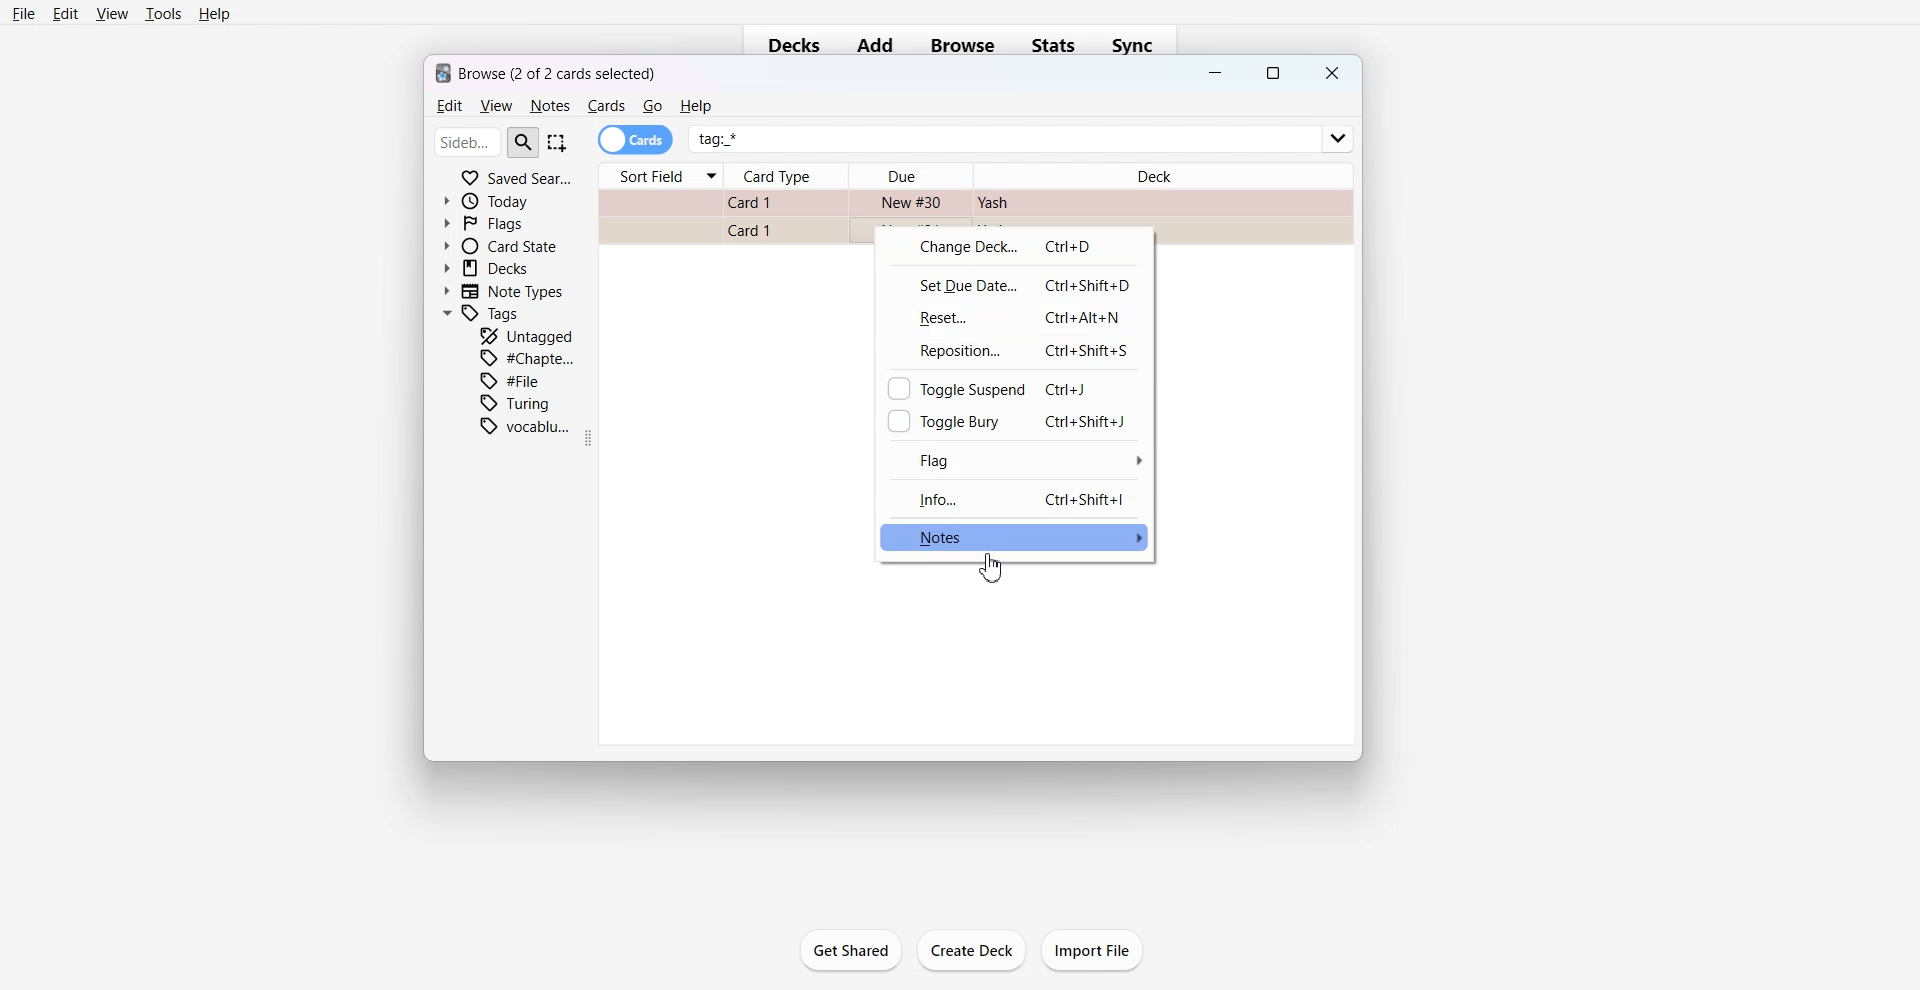  I want to click on Minimize, so click(1216, 75).